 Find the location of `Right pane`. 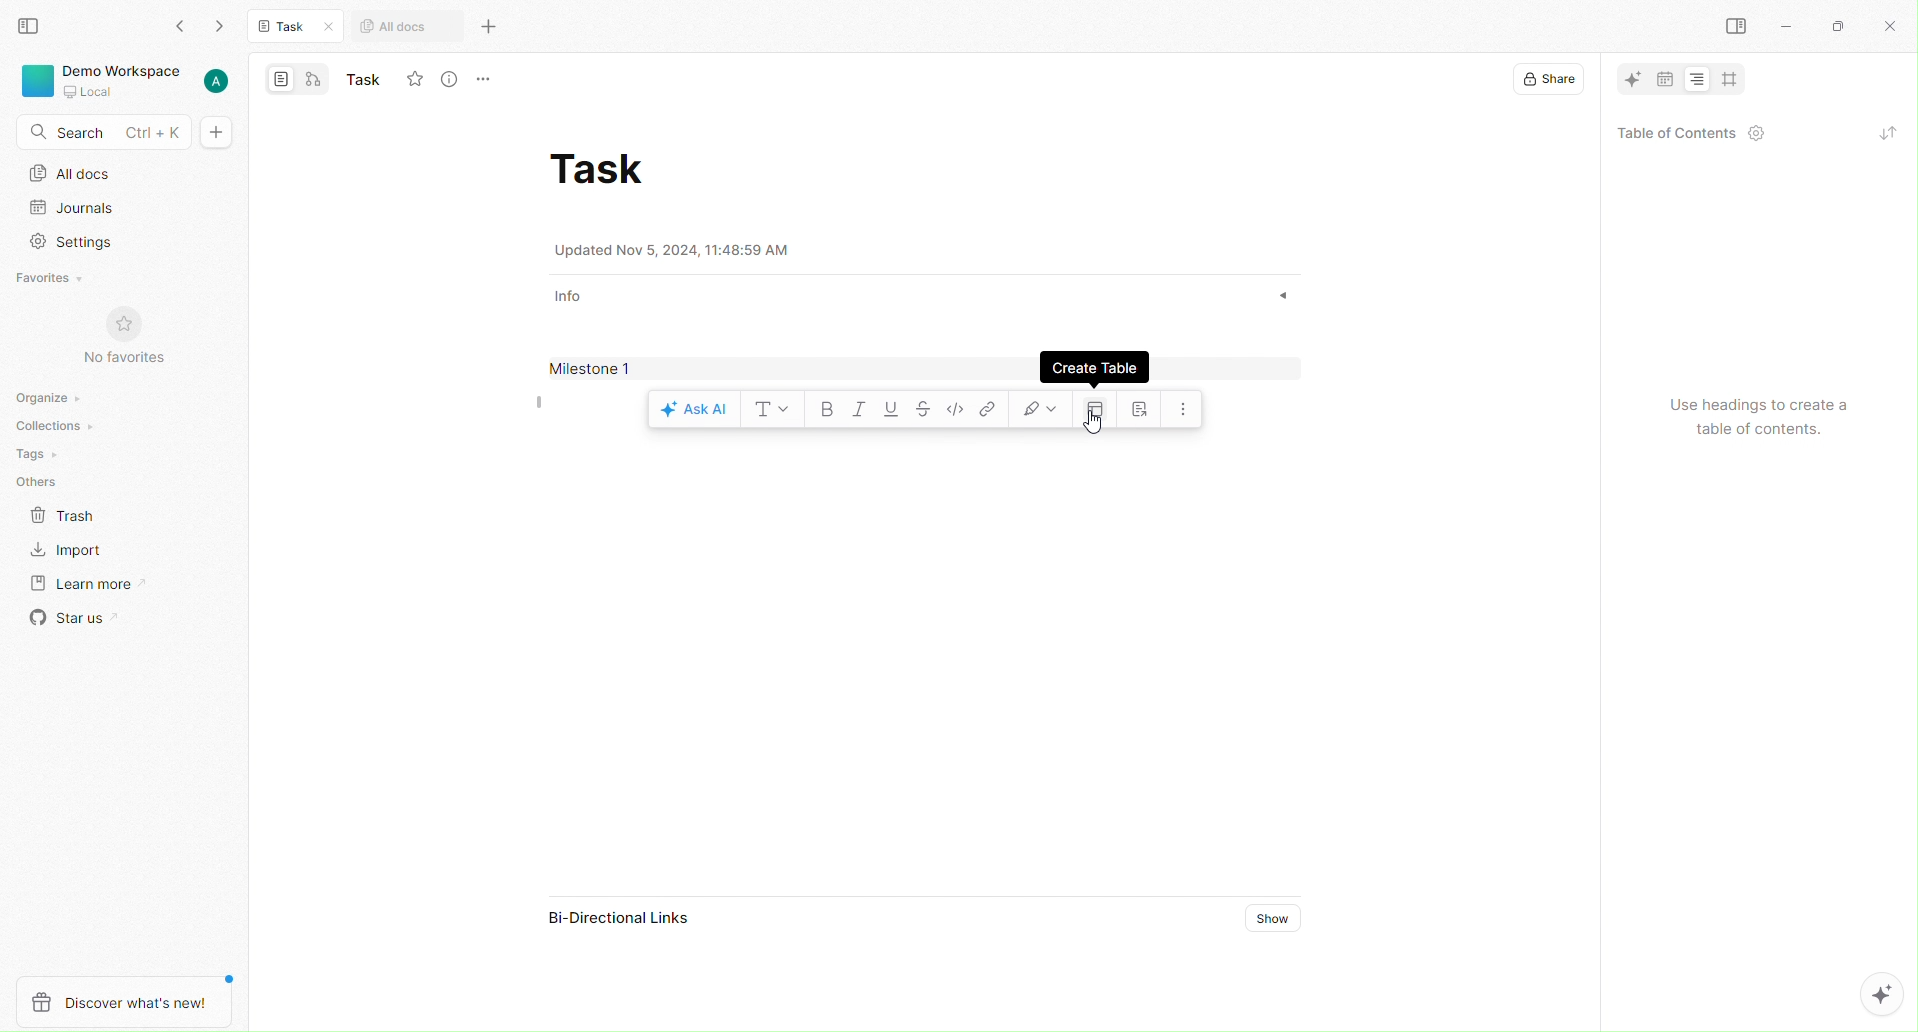

Right pane is located at coordinates (1740, 27).